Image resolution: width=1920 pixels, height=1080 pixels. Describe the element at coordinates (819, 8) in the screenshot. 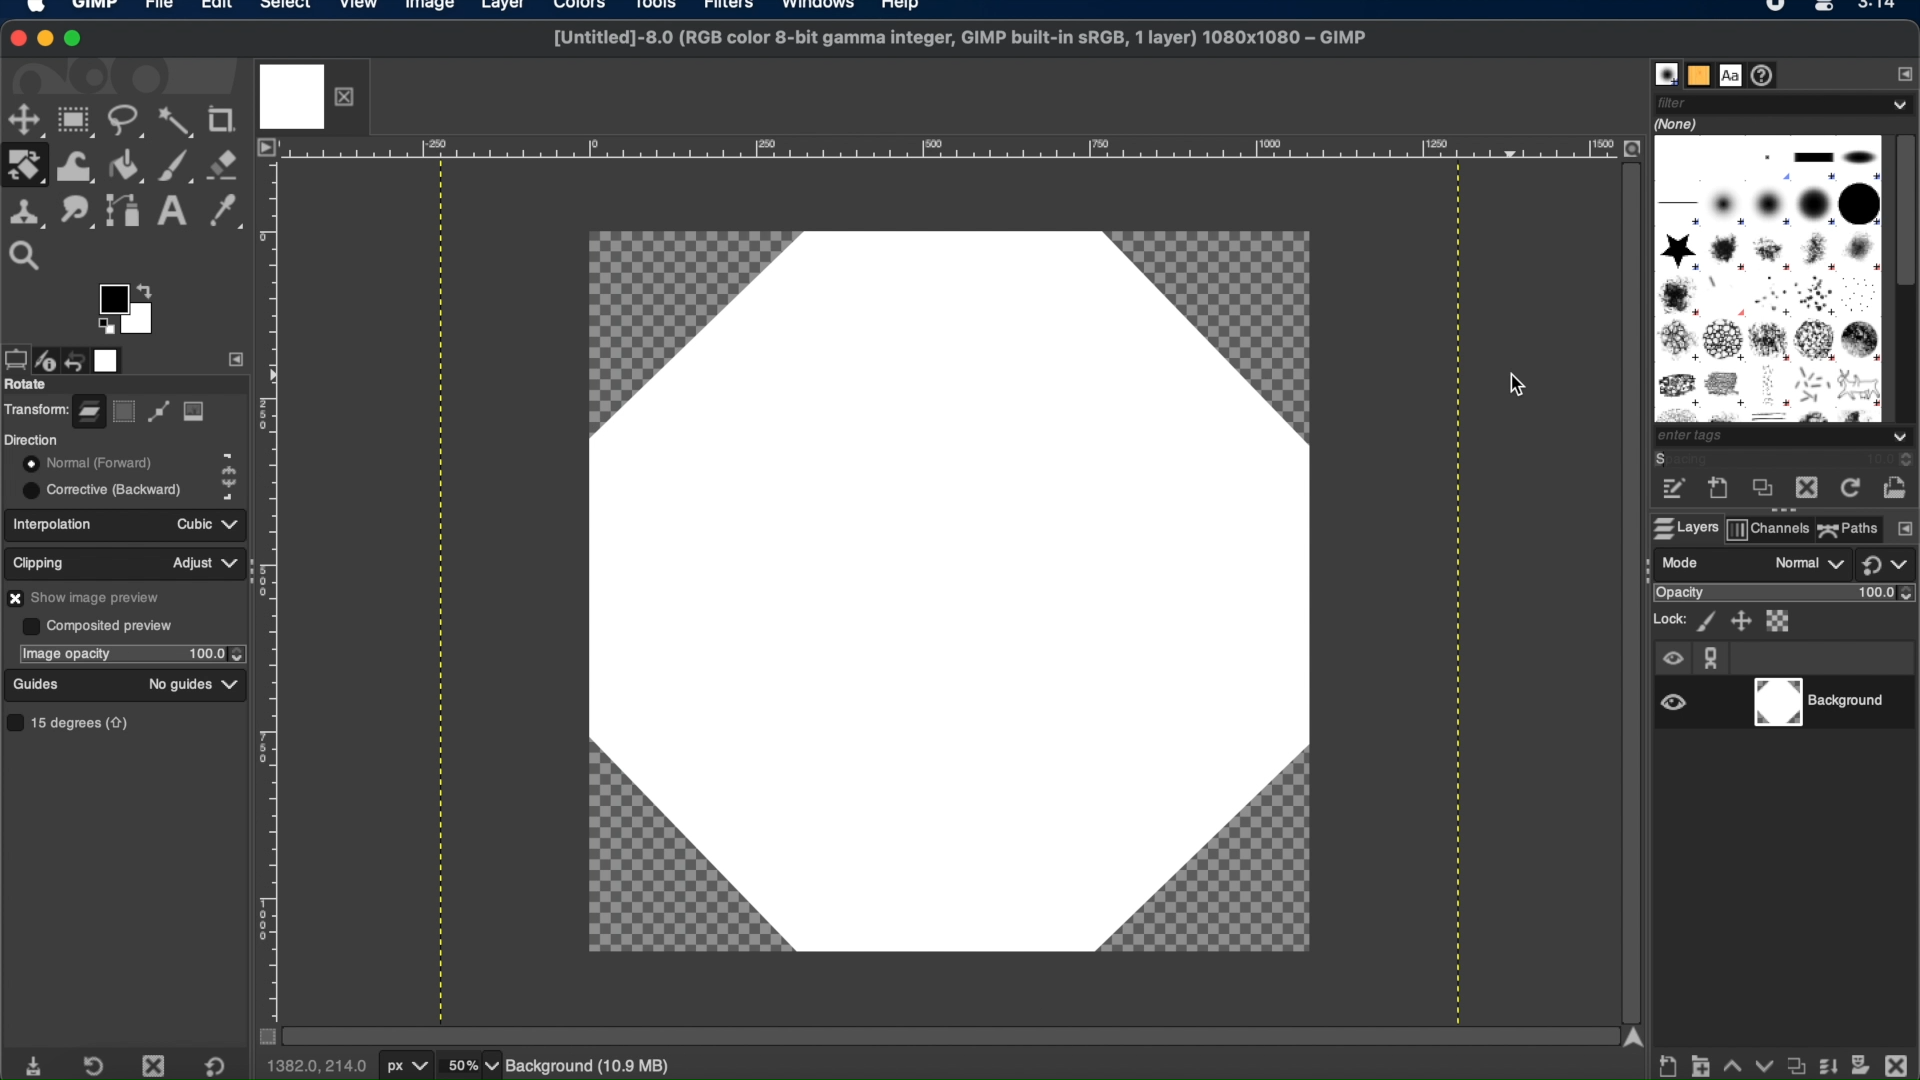

I see `windows` at that location.